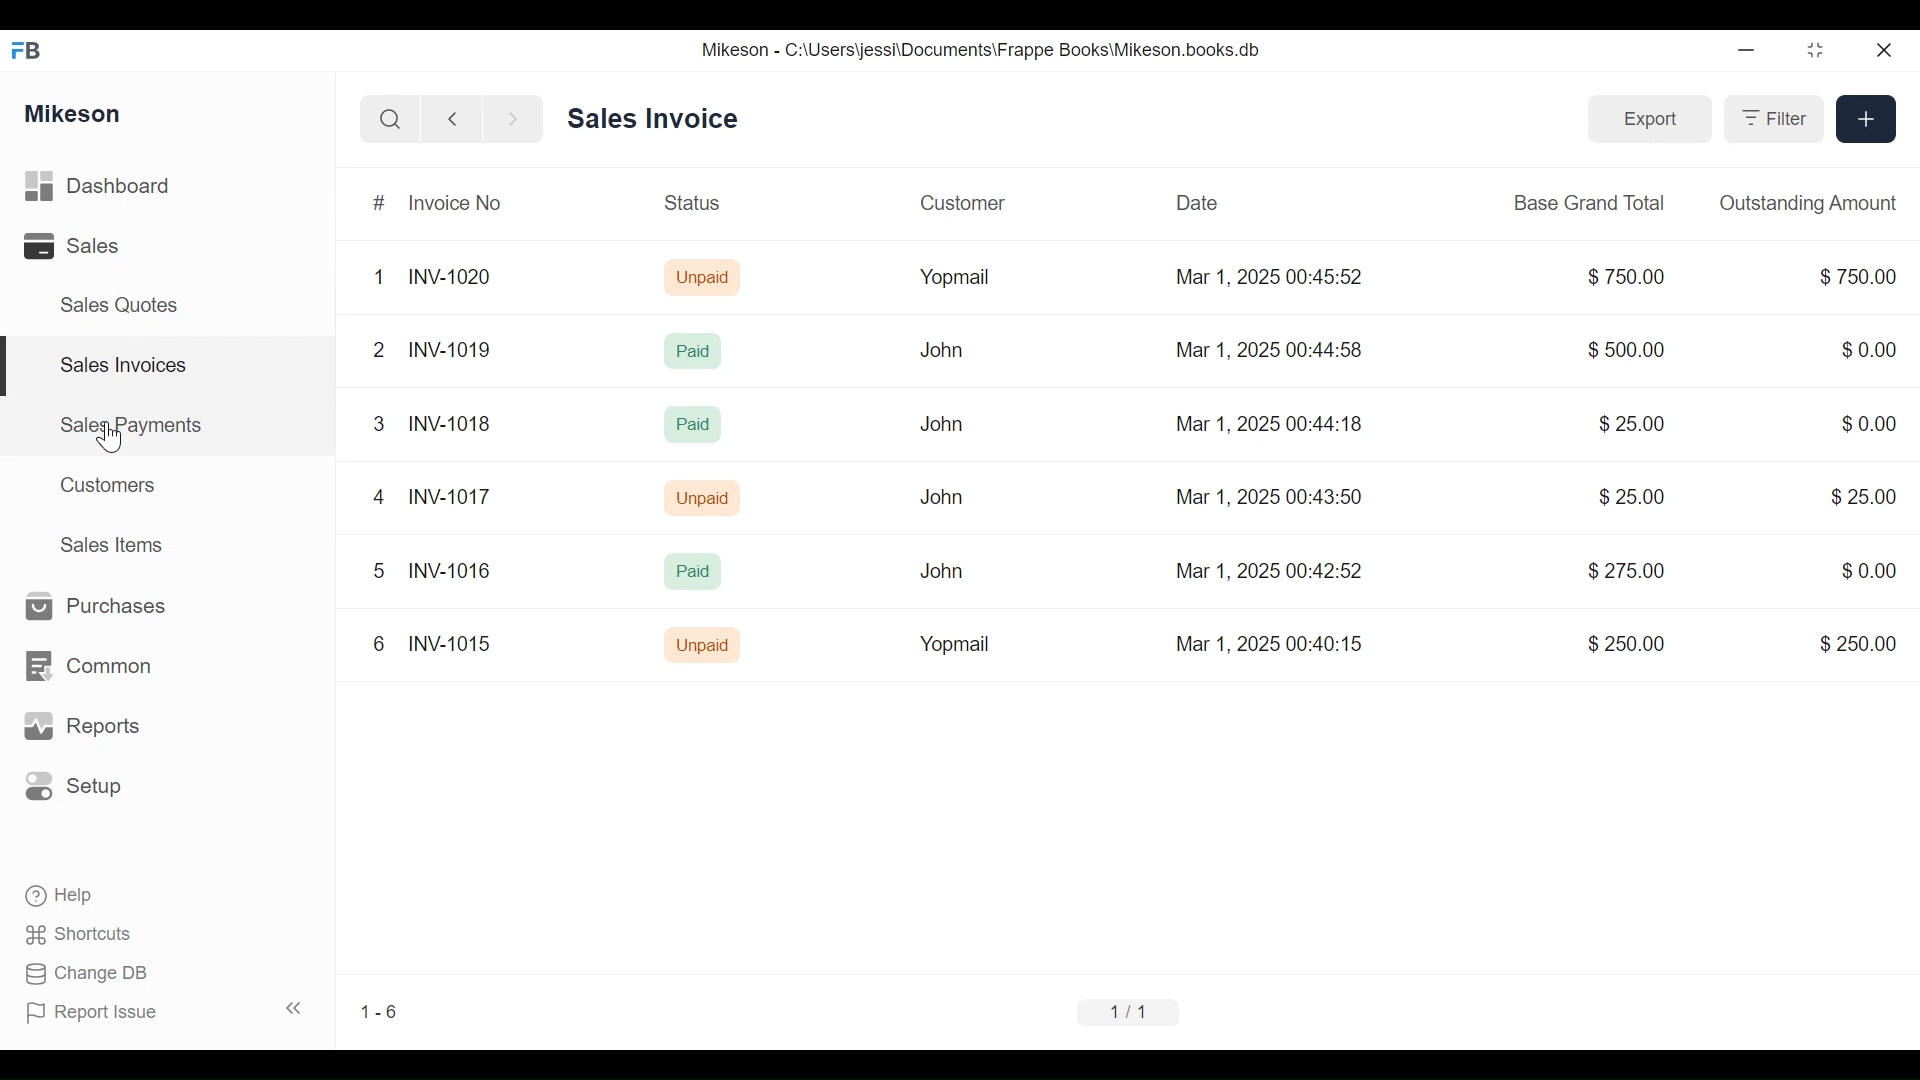 The width and height of the screenshot is (1920, 1080). What do you see at coordinates (1869, 421) in the screenshot?
I see `0` at bounding box center [1869, 421].